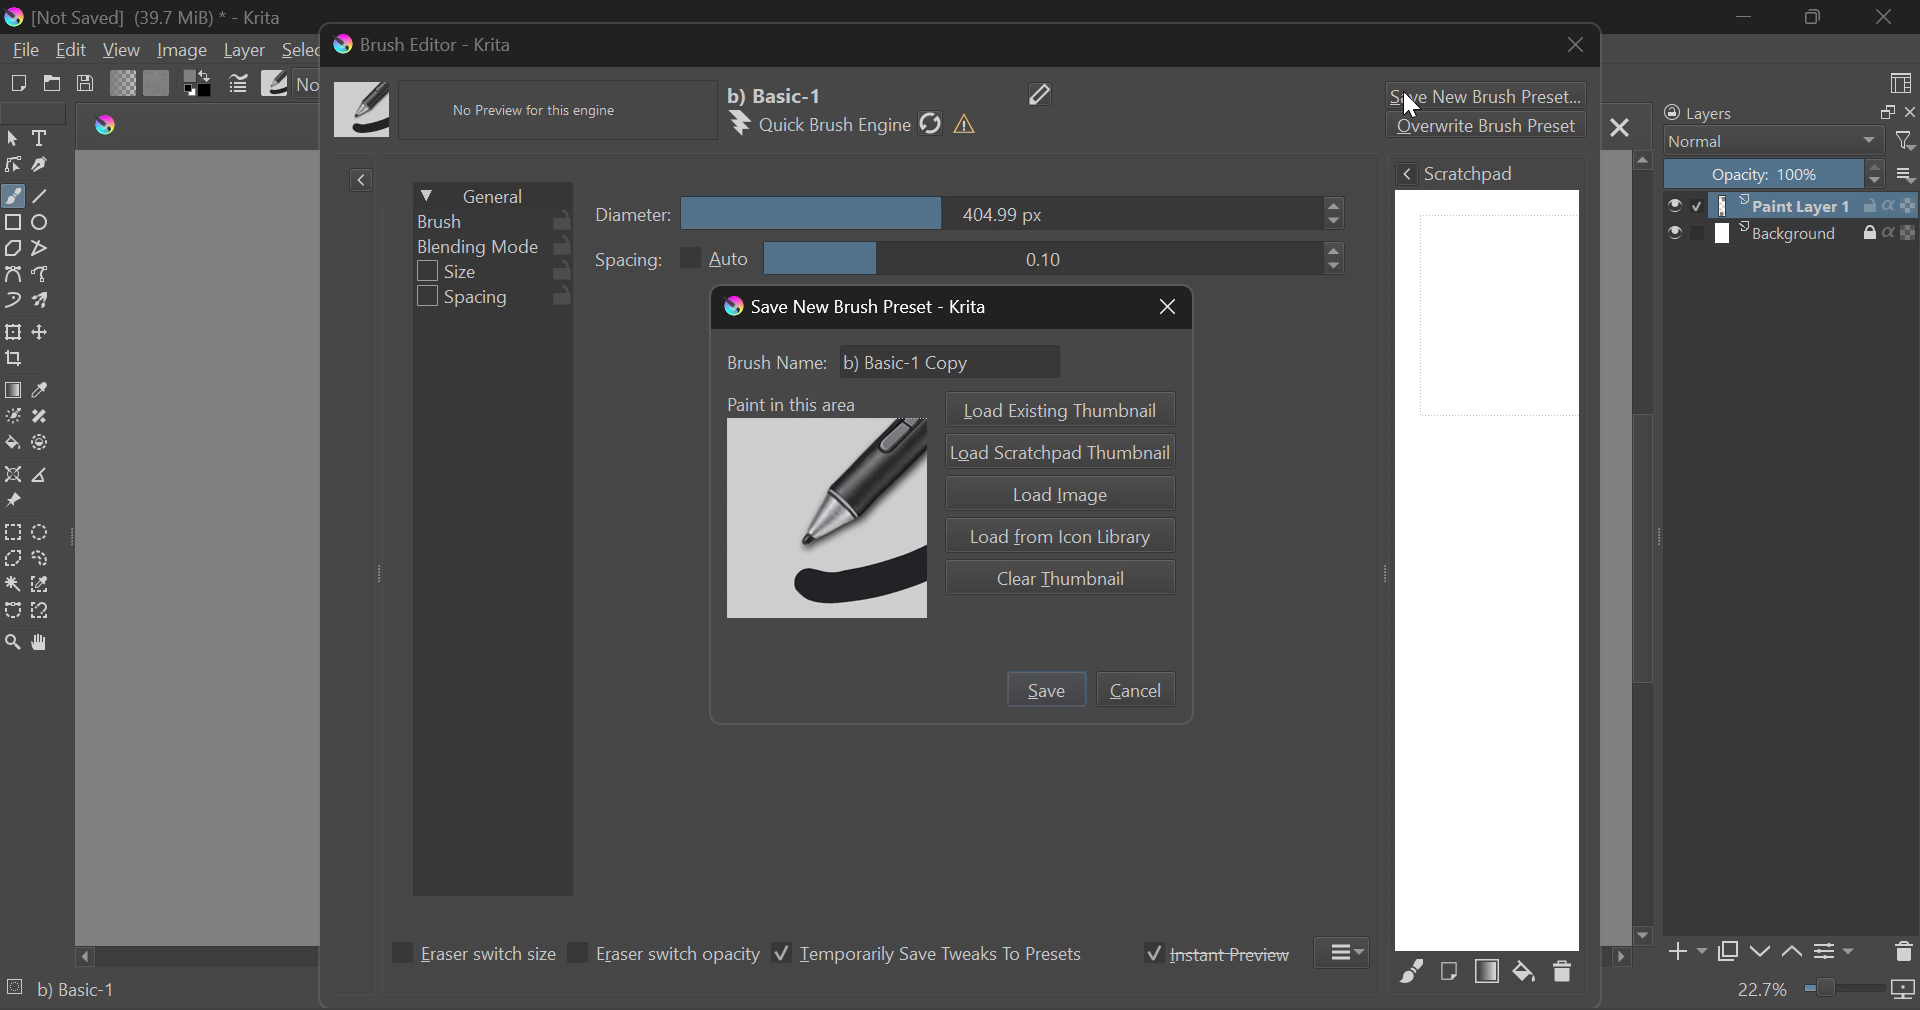 The image size is (1920, 1010). I want to click on Fill area with current Image, so click(1448, 972).